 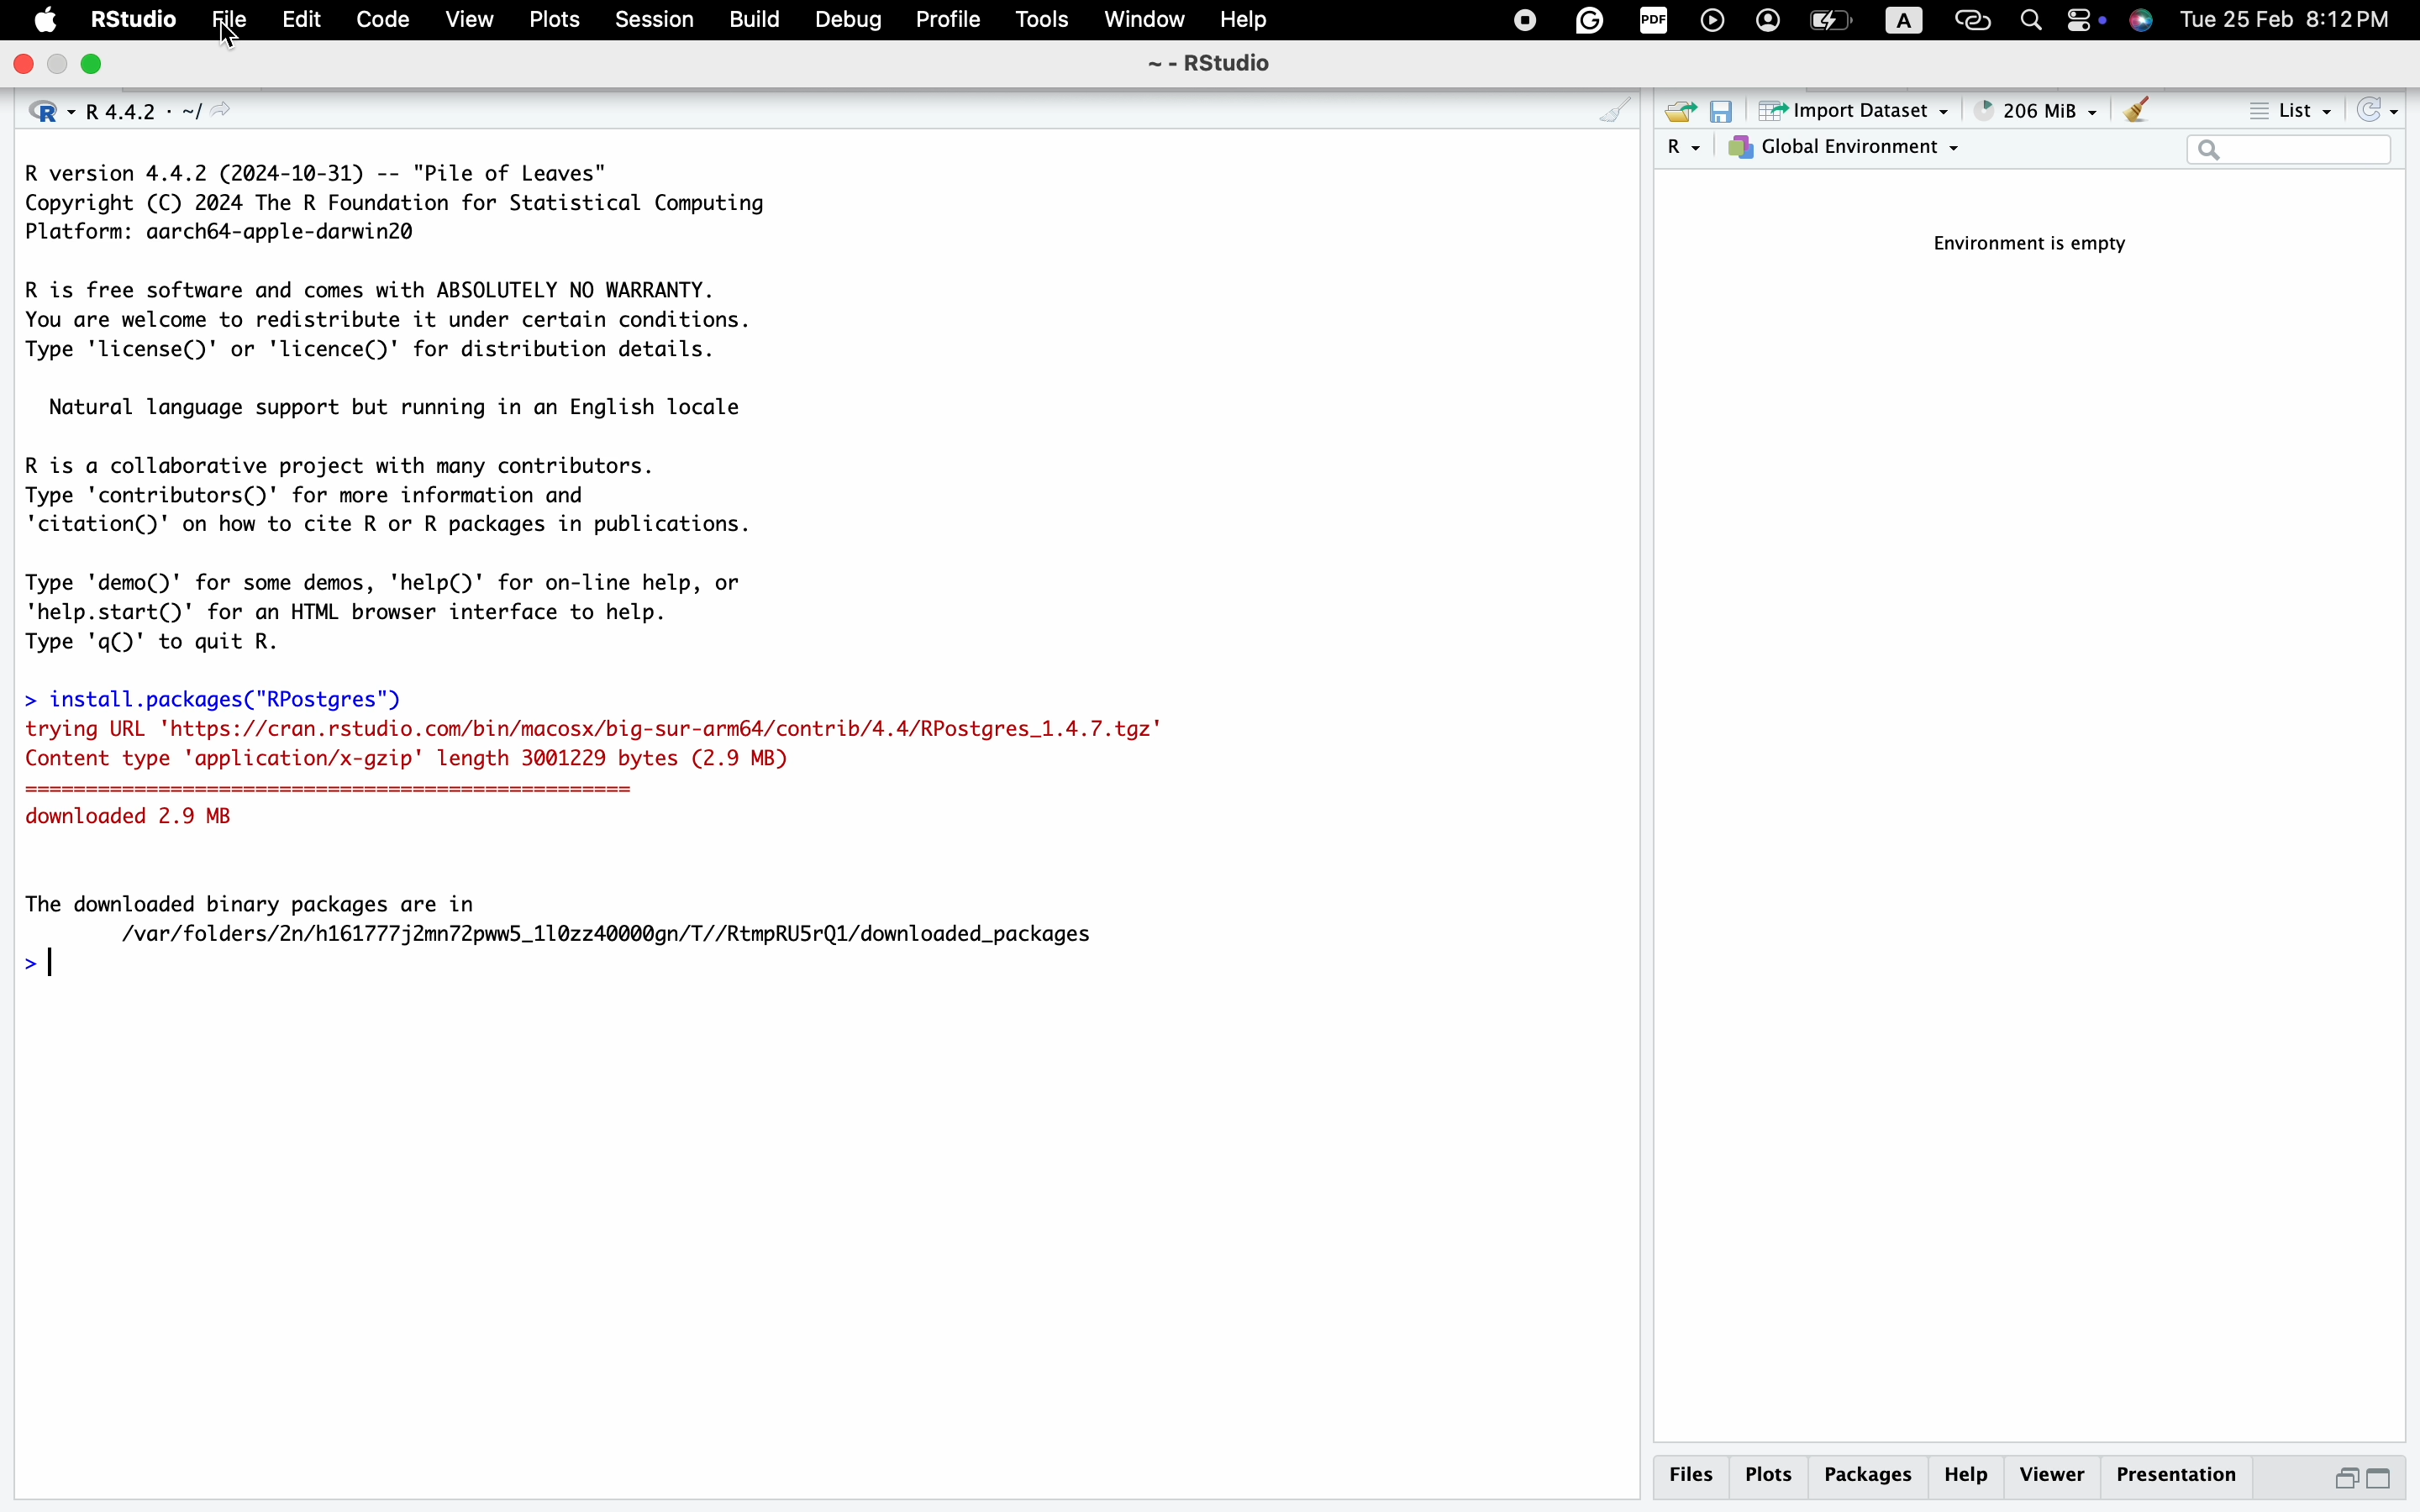 I want to click on maximize, so click(x=100, y=67).